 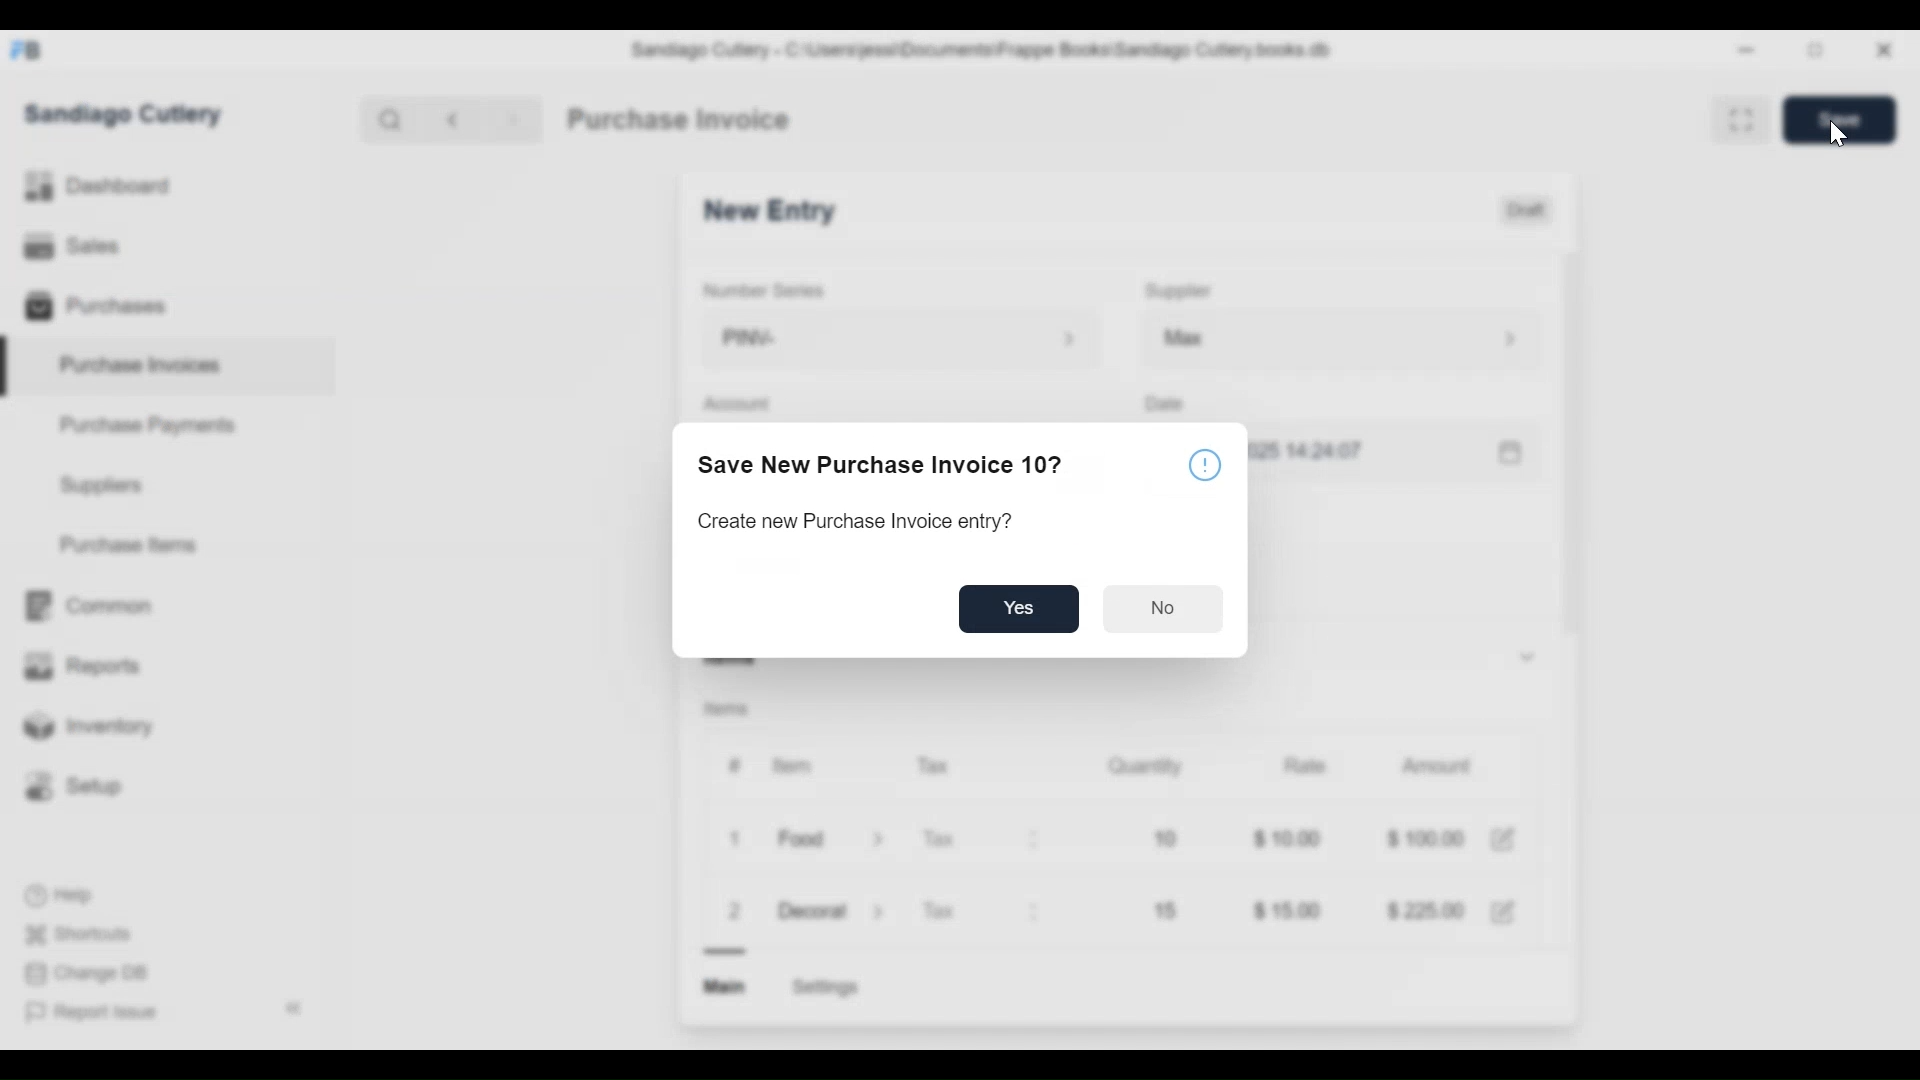 I want to click on No, so click(x=1165, y=609).